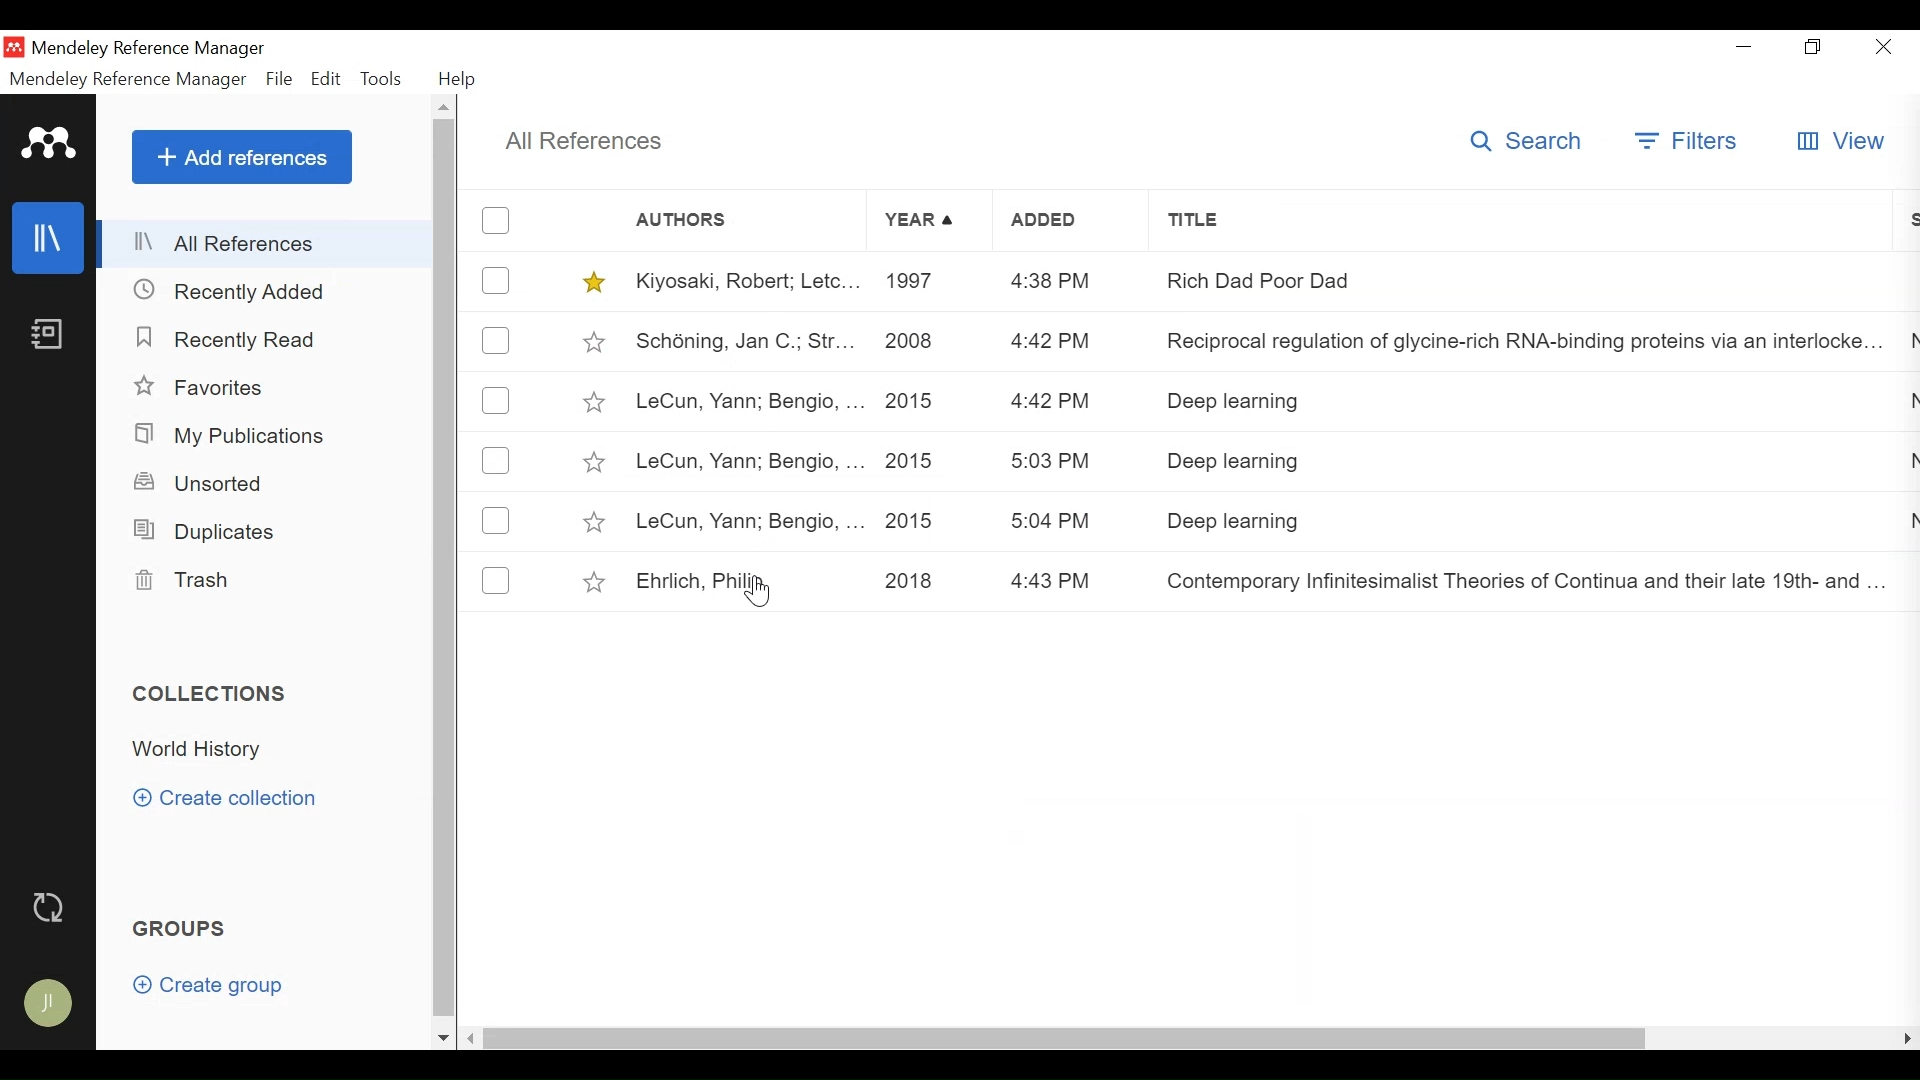  Describe the element at coordinates (1515, 463) in the screenshot. I see `Deep learning` at that location.